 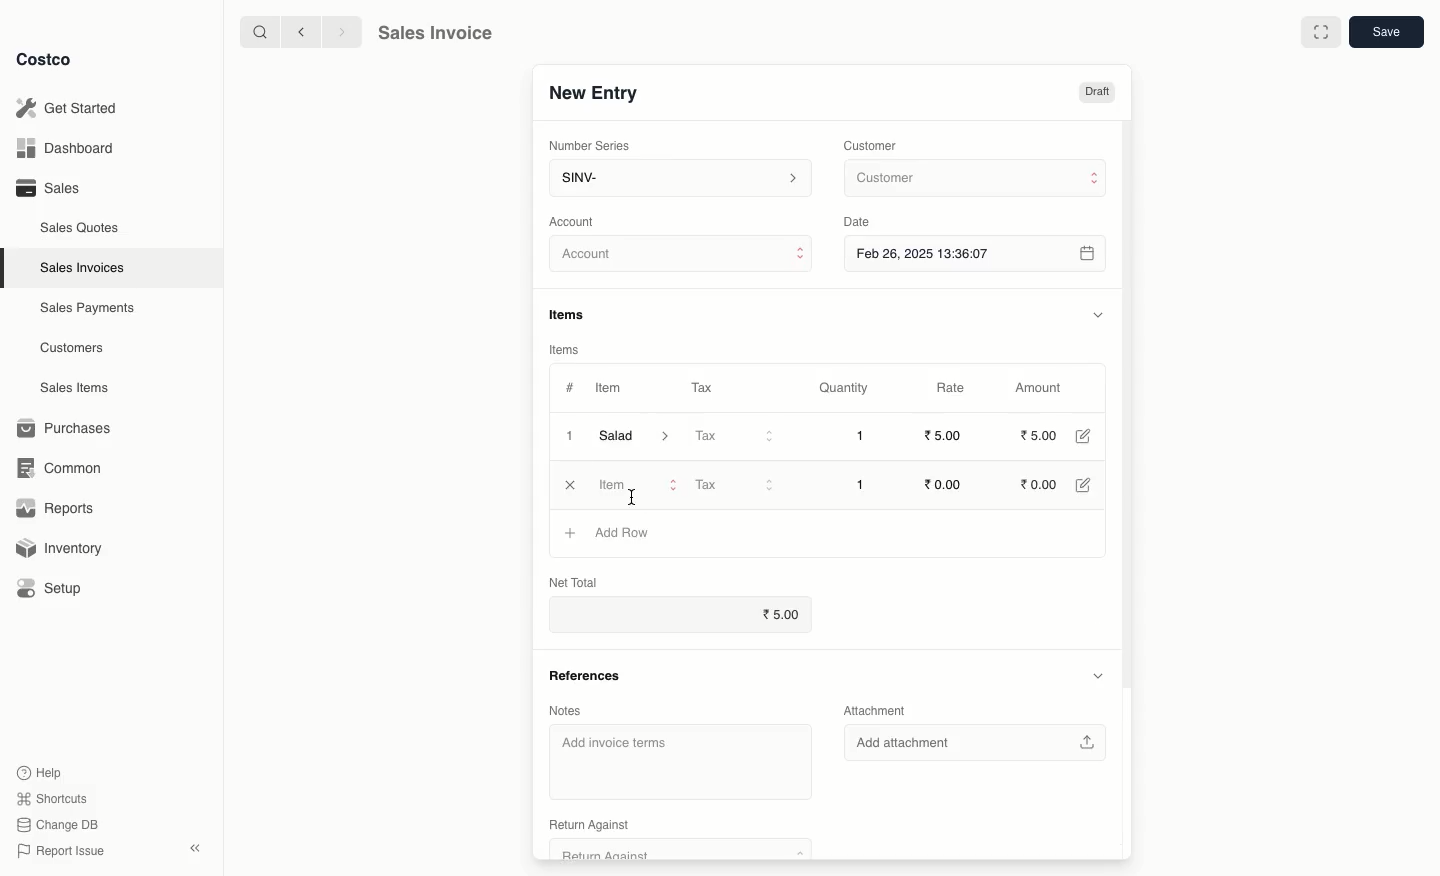 I want to click on Tax, so click(x=733, y=483).